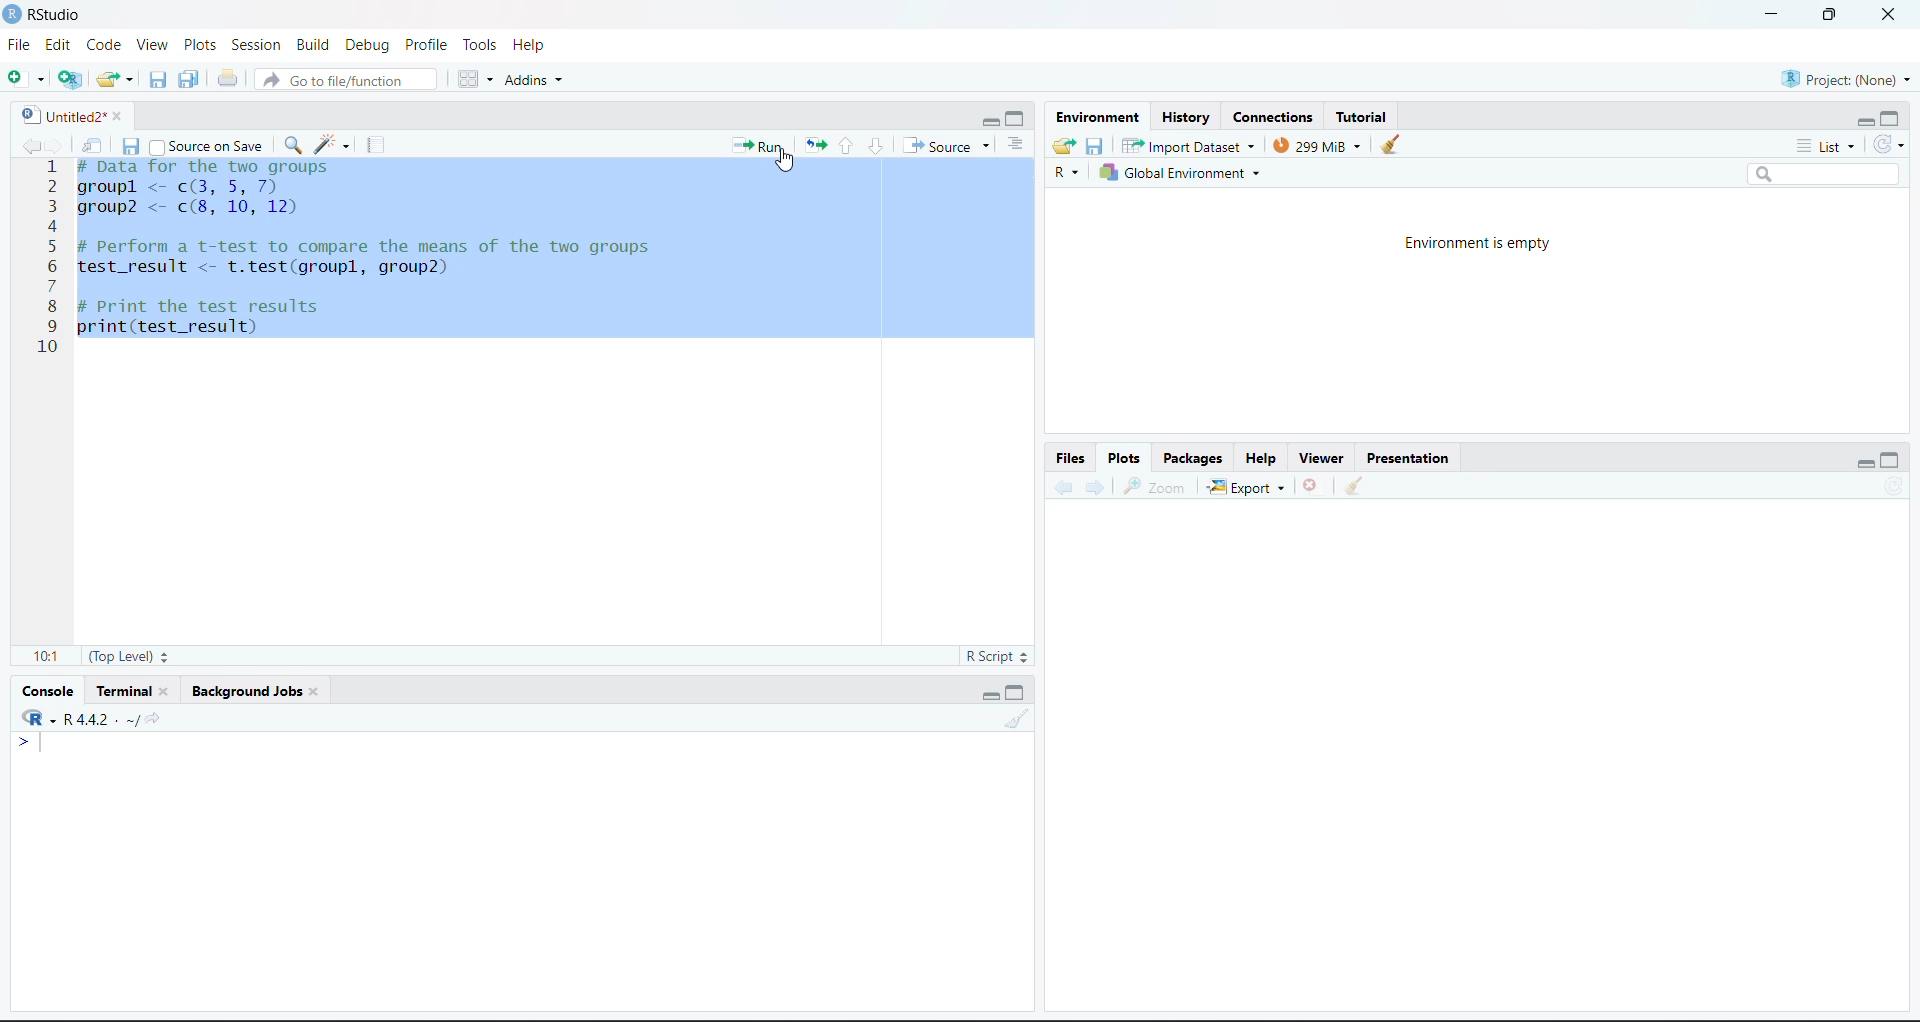  What do you see at coordinates (22, 44) in the screenshot?
I see `File` at bounding box center [22, 44].